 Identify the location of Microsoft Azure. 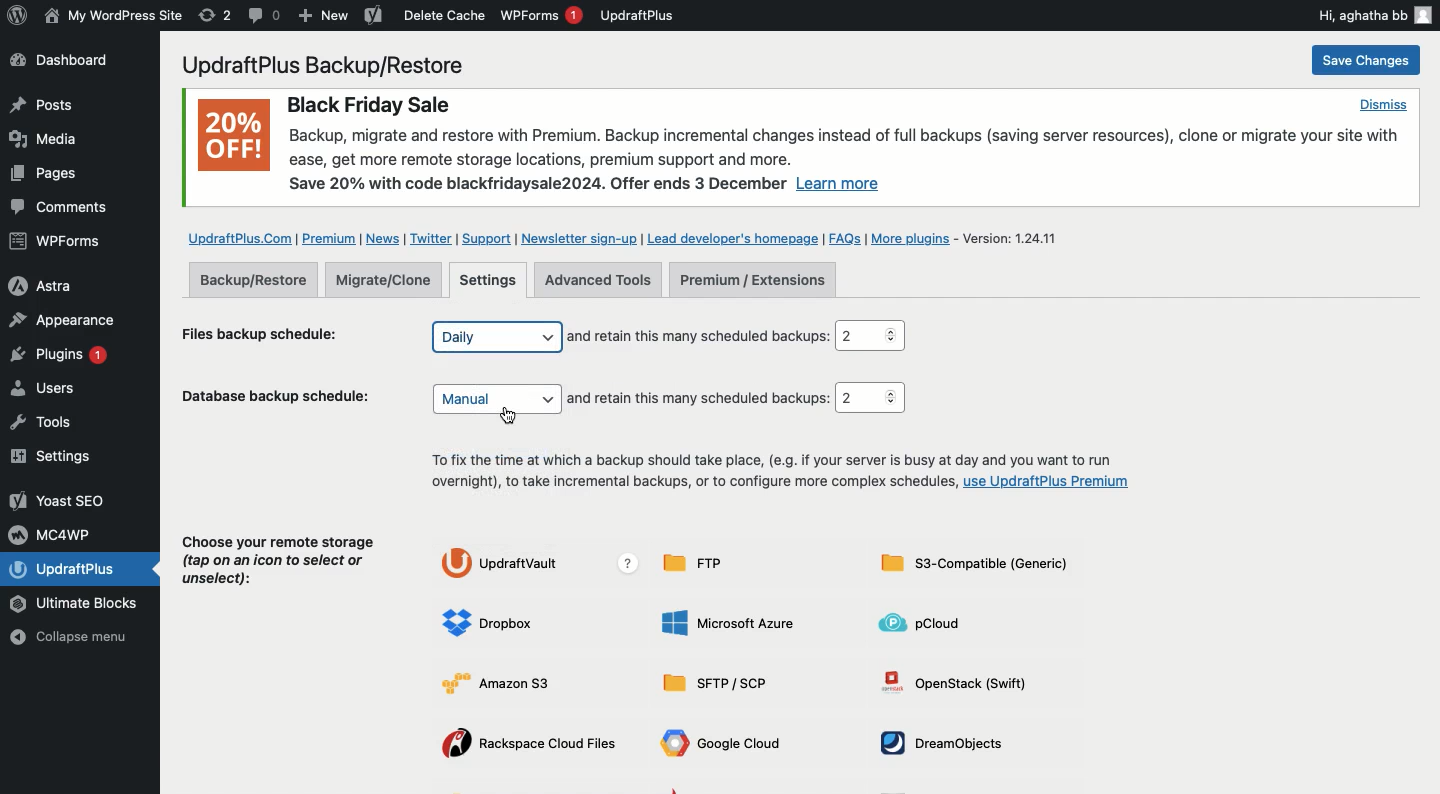
(731, 622).